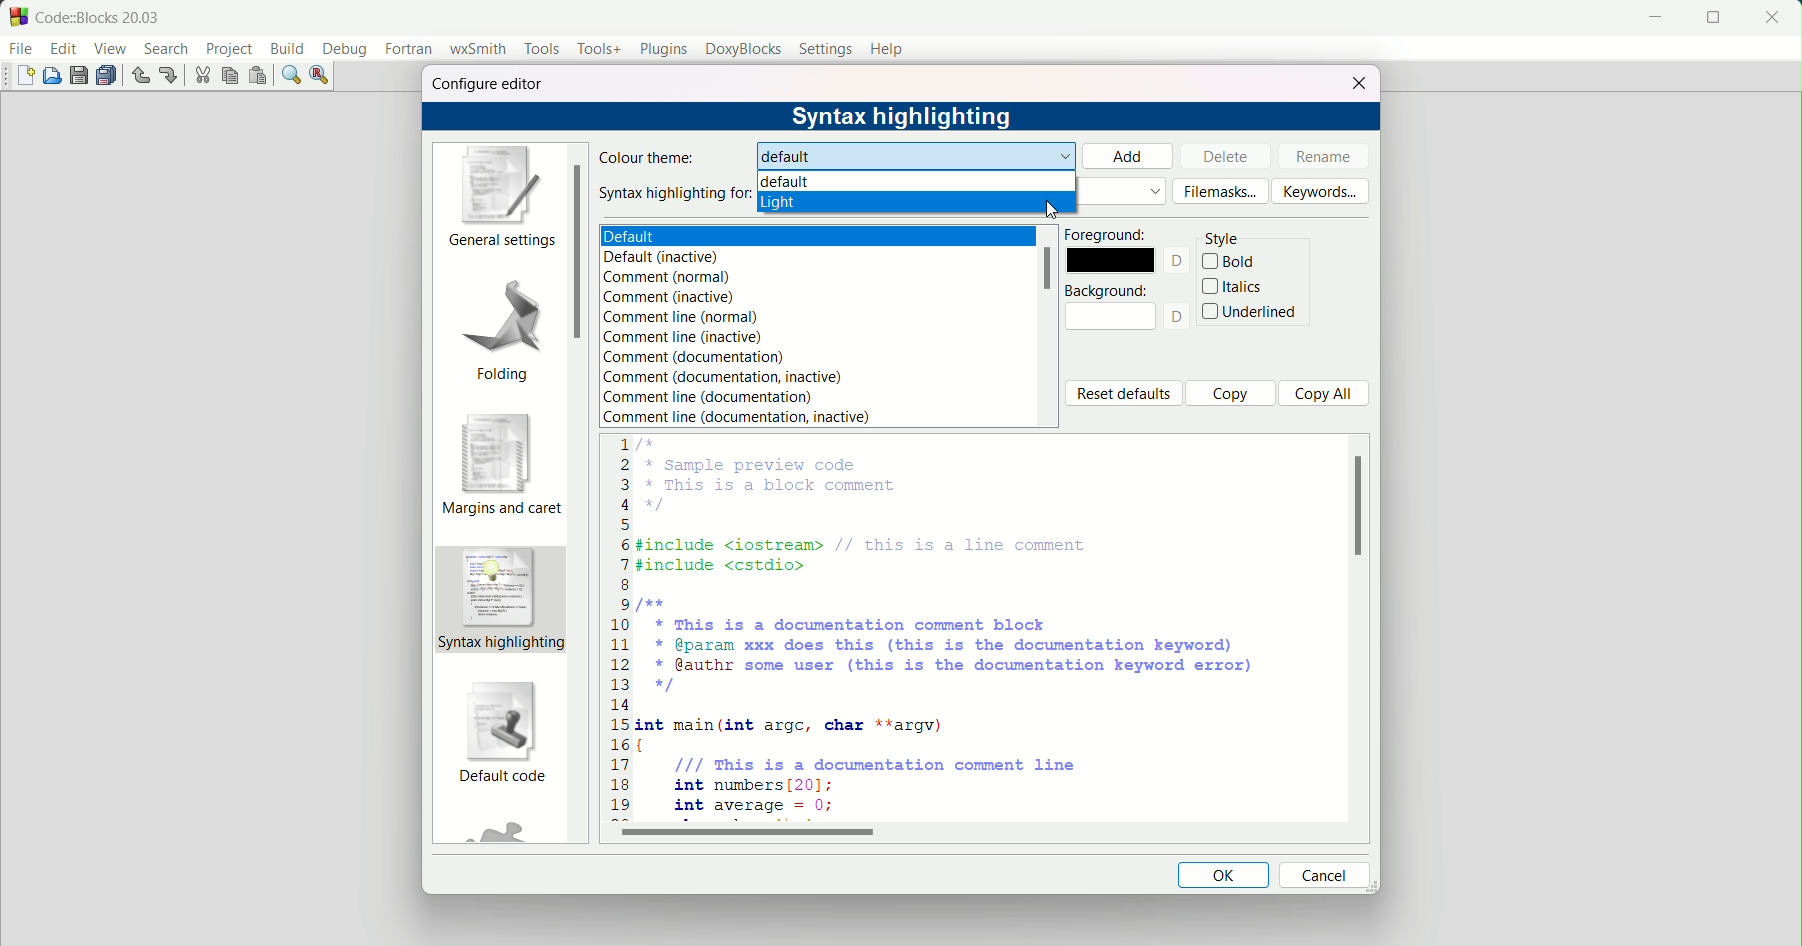 This screenshot has height=946, width=1802. I want to click on general settings, so click(498, 197).